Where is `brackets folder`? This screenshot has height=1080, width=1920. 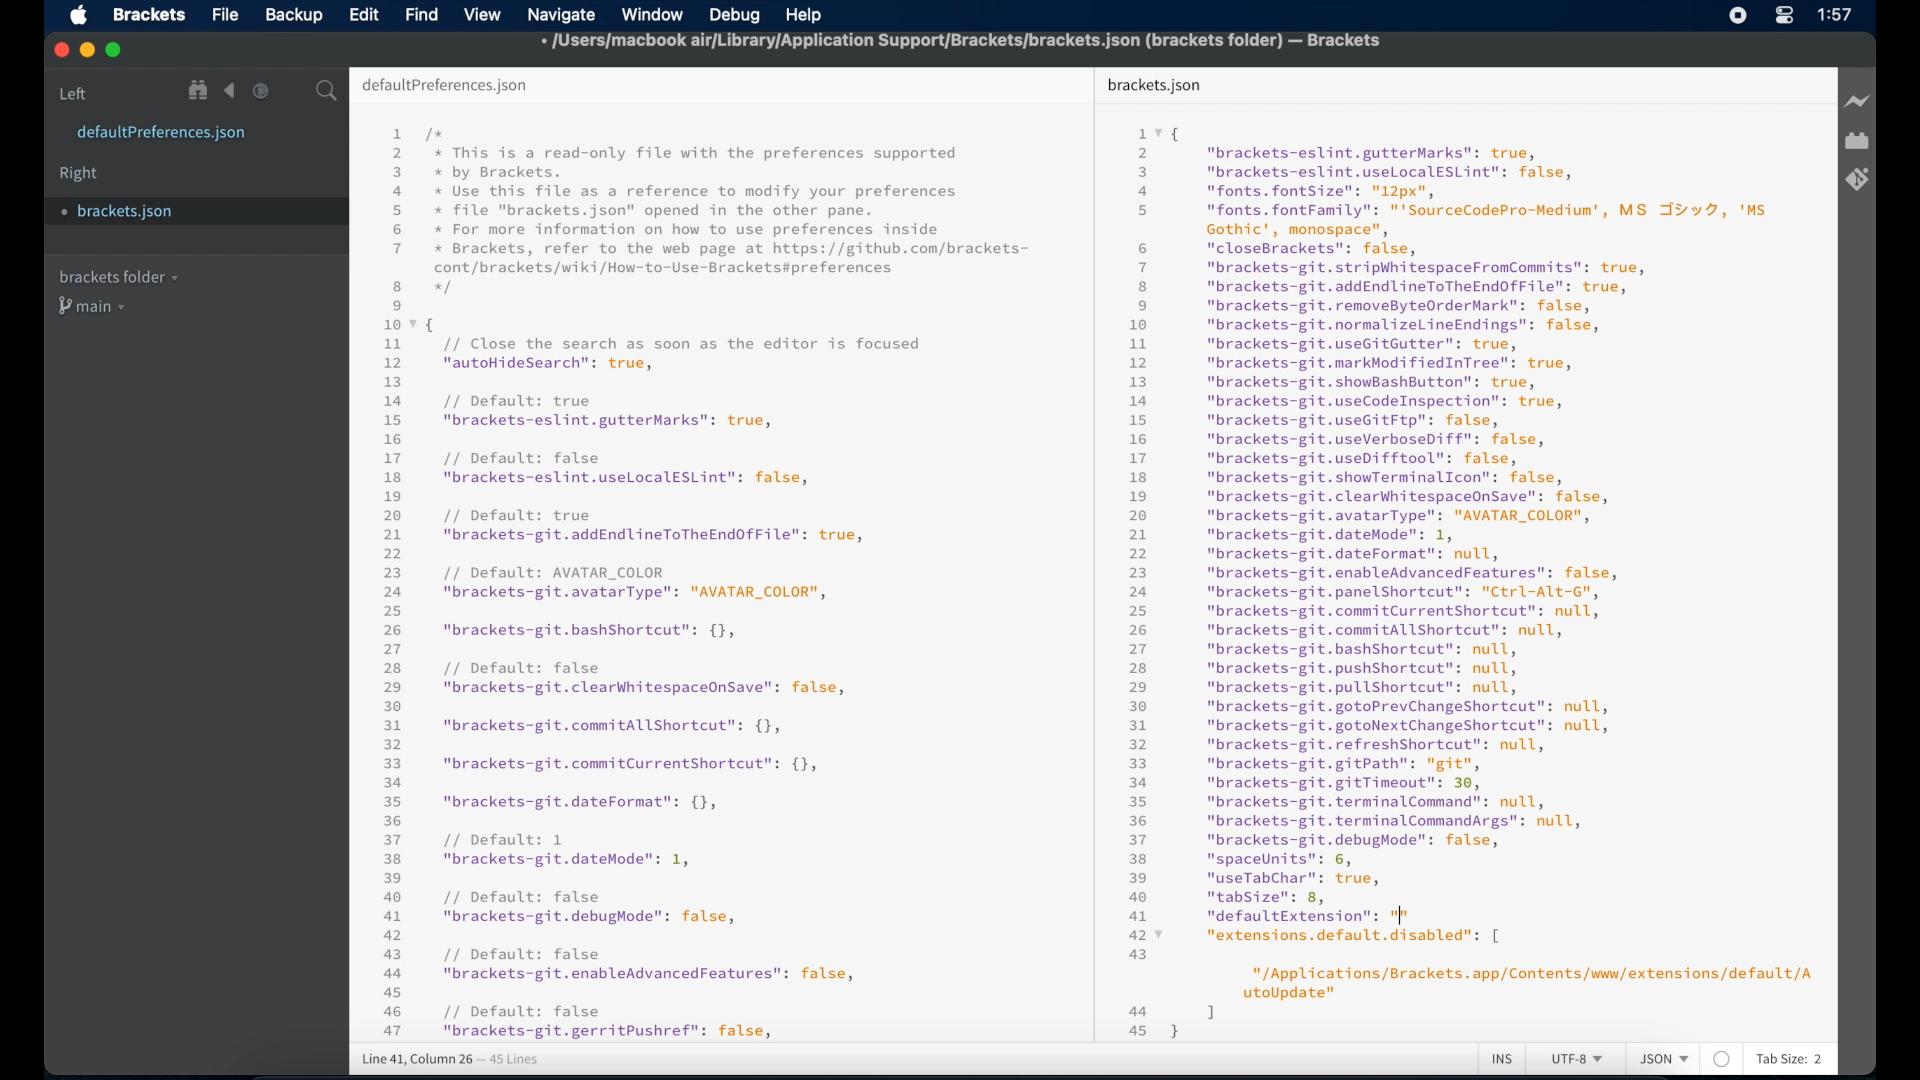
brackets folder is located at coordinates (118, 276).